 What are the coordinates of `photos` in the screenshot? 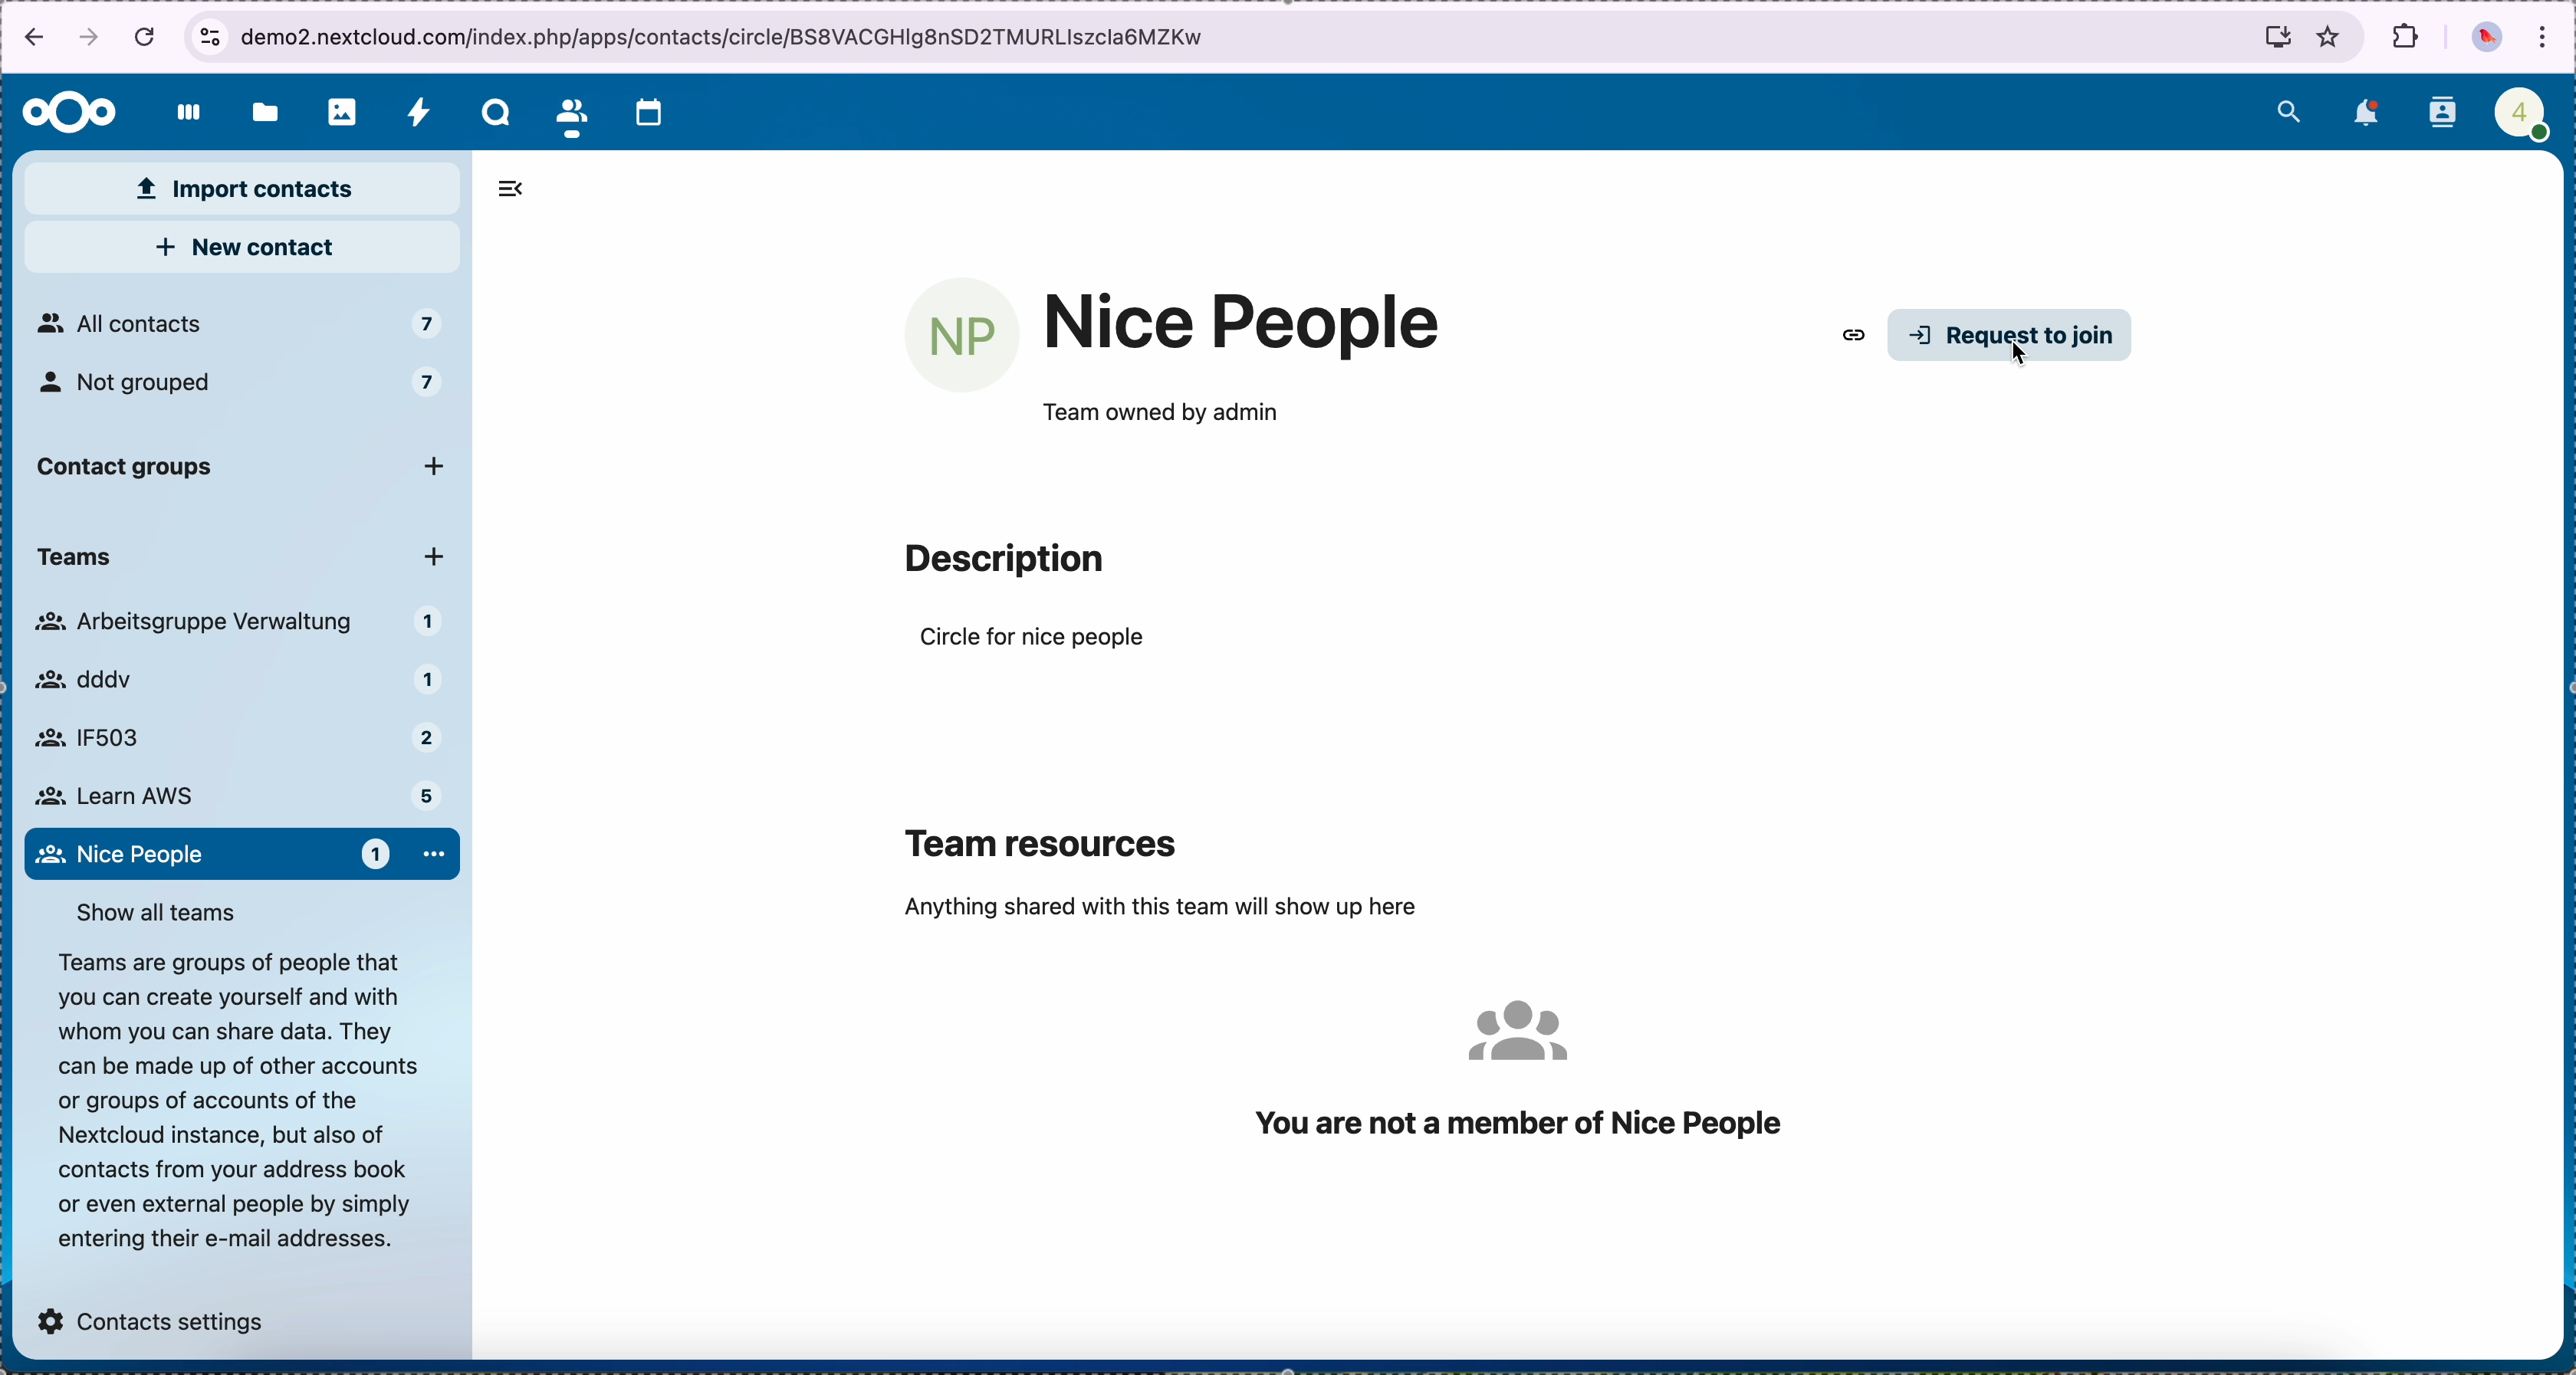 It's located at (335, 111).